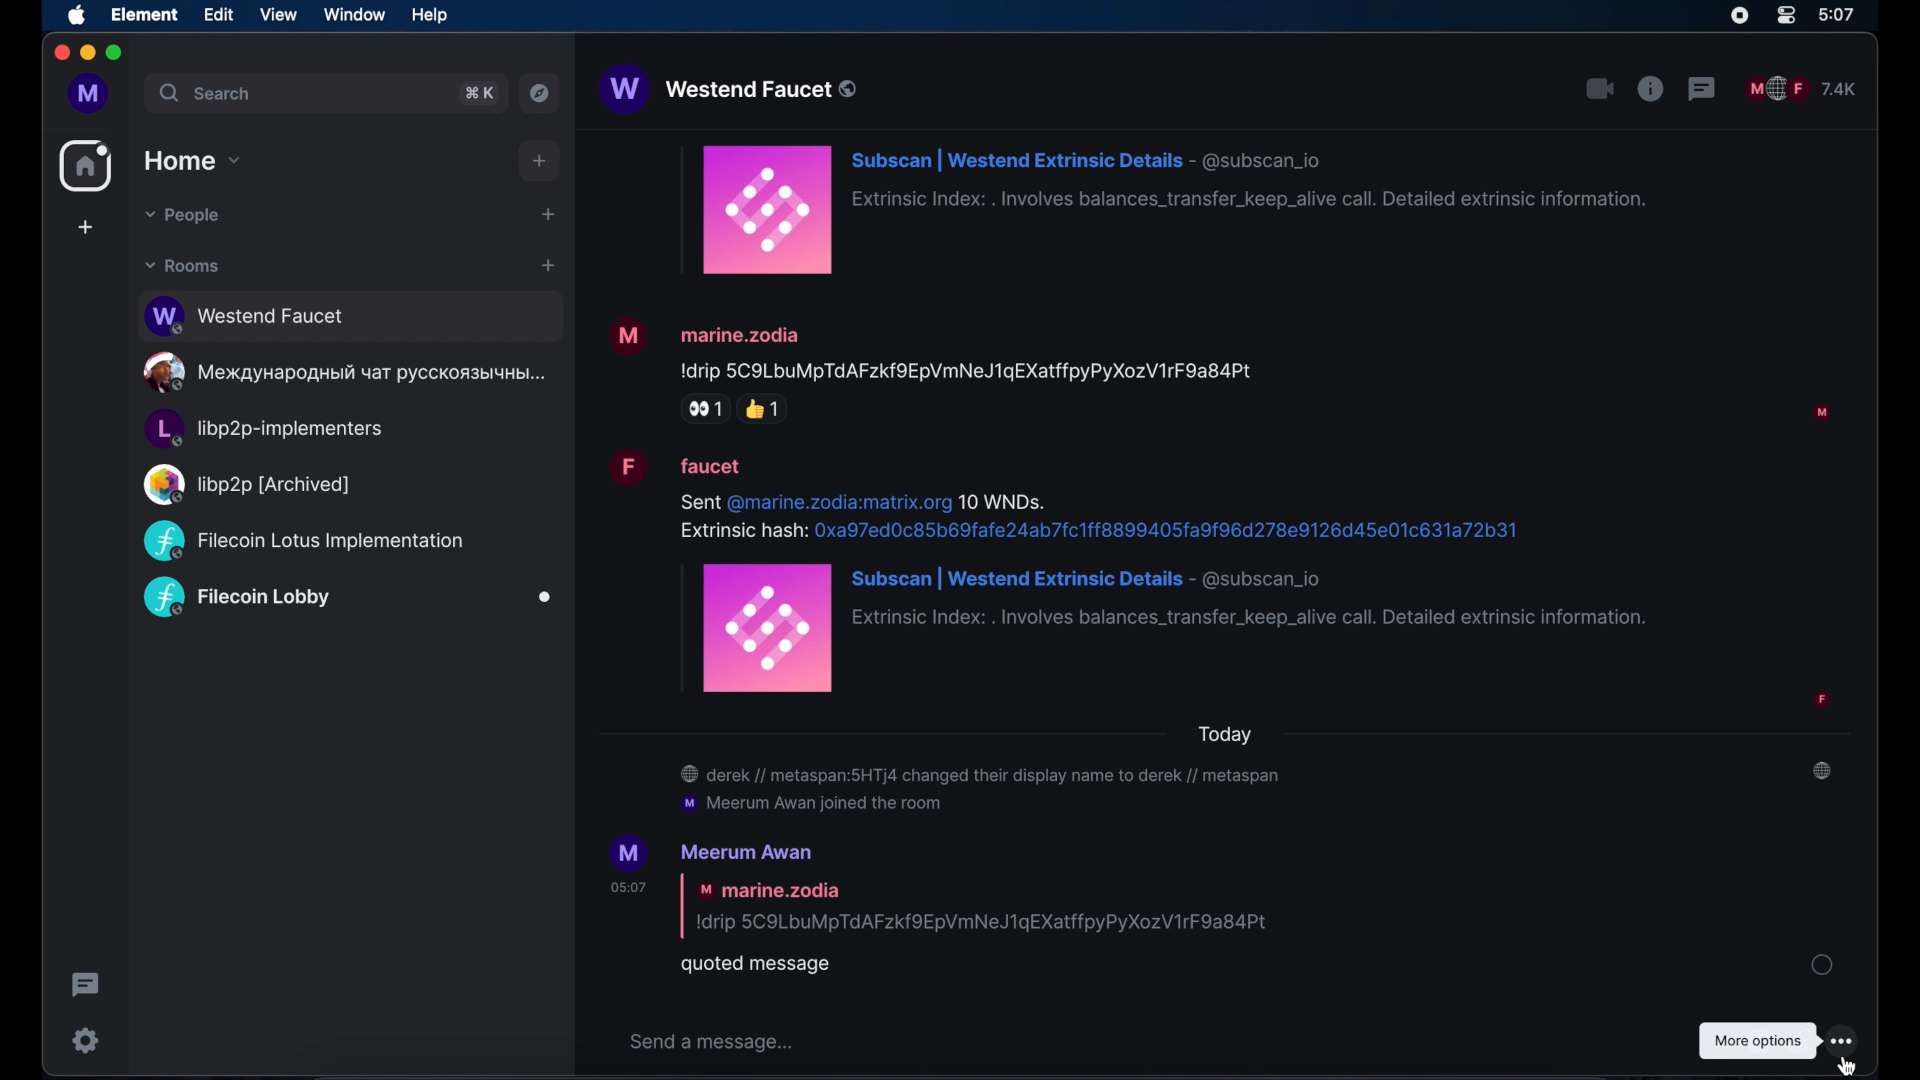 This screenshot has height=1080, width=1920. I want to click on message, so click(1222, 371).